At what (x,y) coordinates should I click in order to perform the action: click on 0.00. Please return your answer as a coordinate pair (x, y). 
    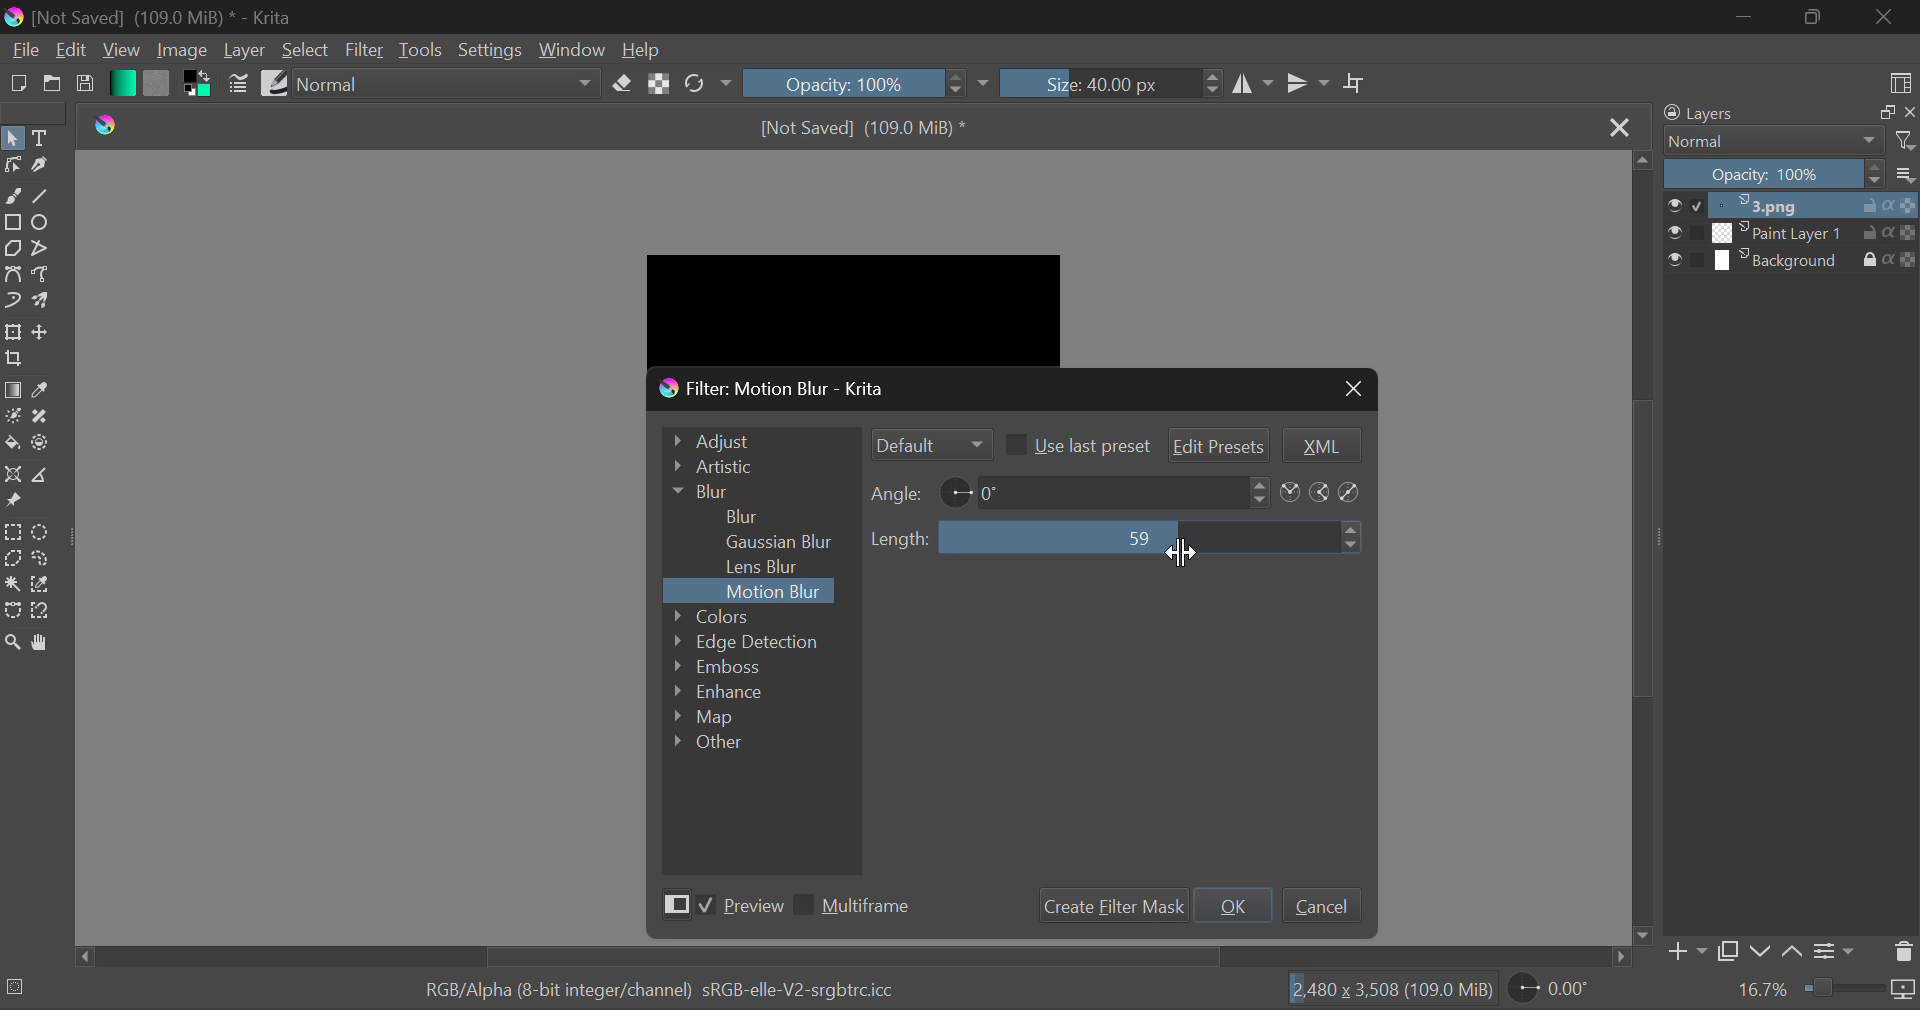
    Looking at the image, I should click on (1553, 991).